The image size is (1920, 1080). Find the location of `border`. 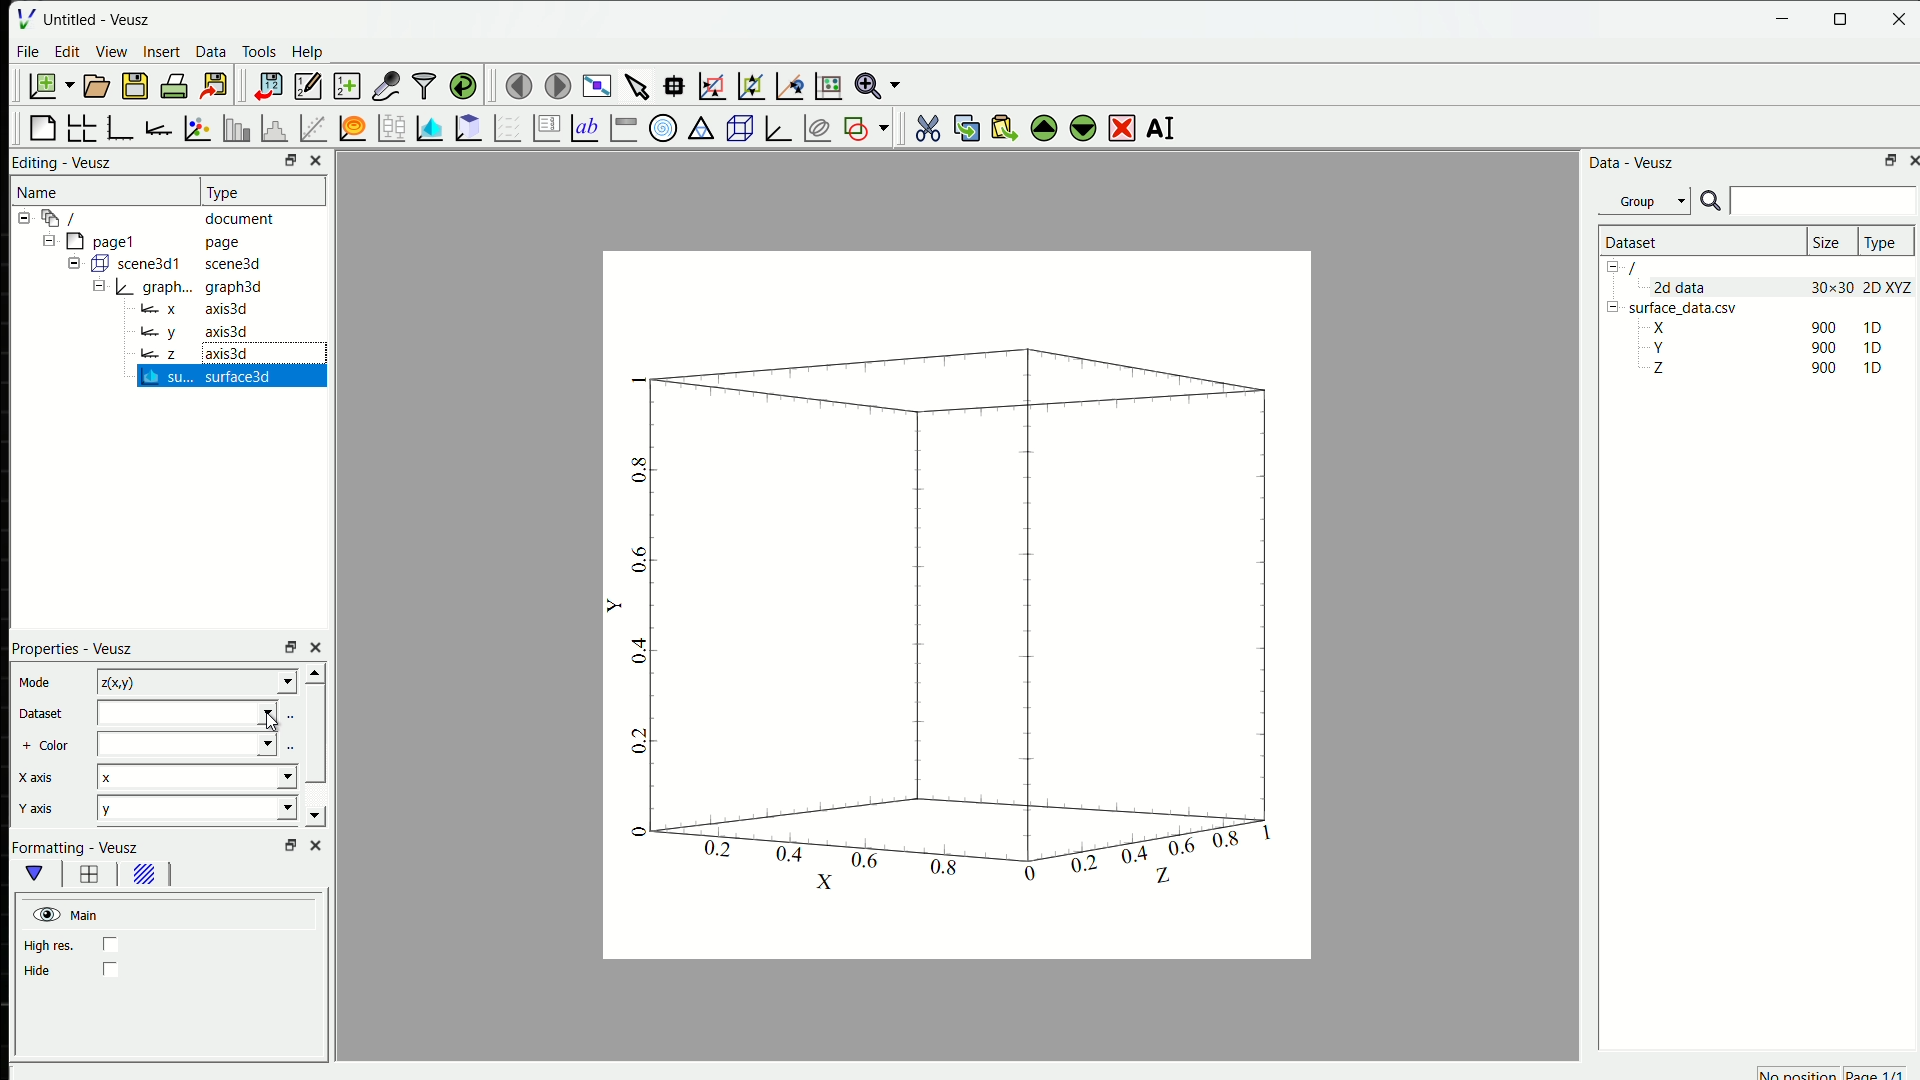

border is located at coordinates (89, 874).